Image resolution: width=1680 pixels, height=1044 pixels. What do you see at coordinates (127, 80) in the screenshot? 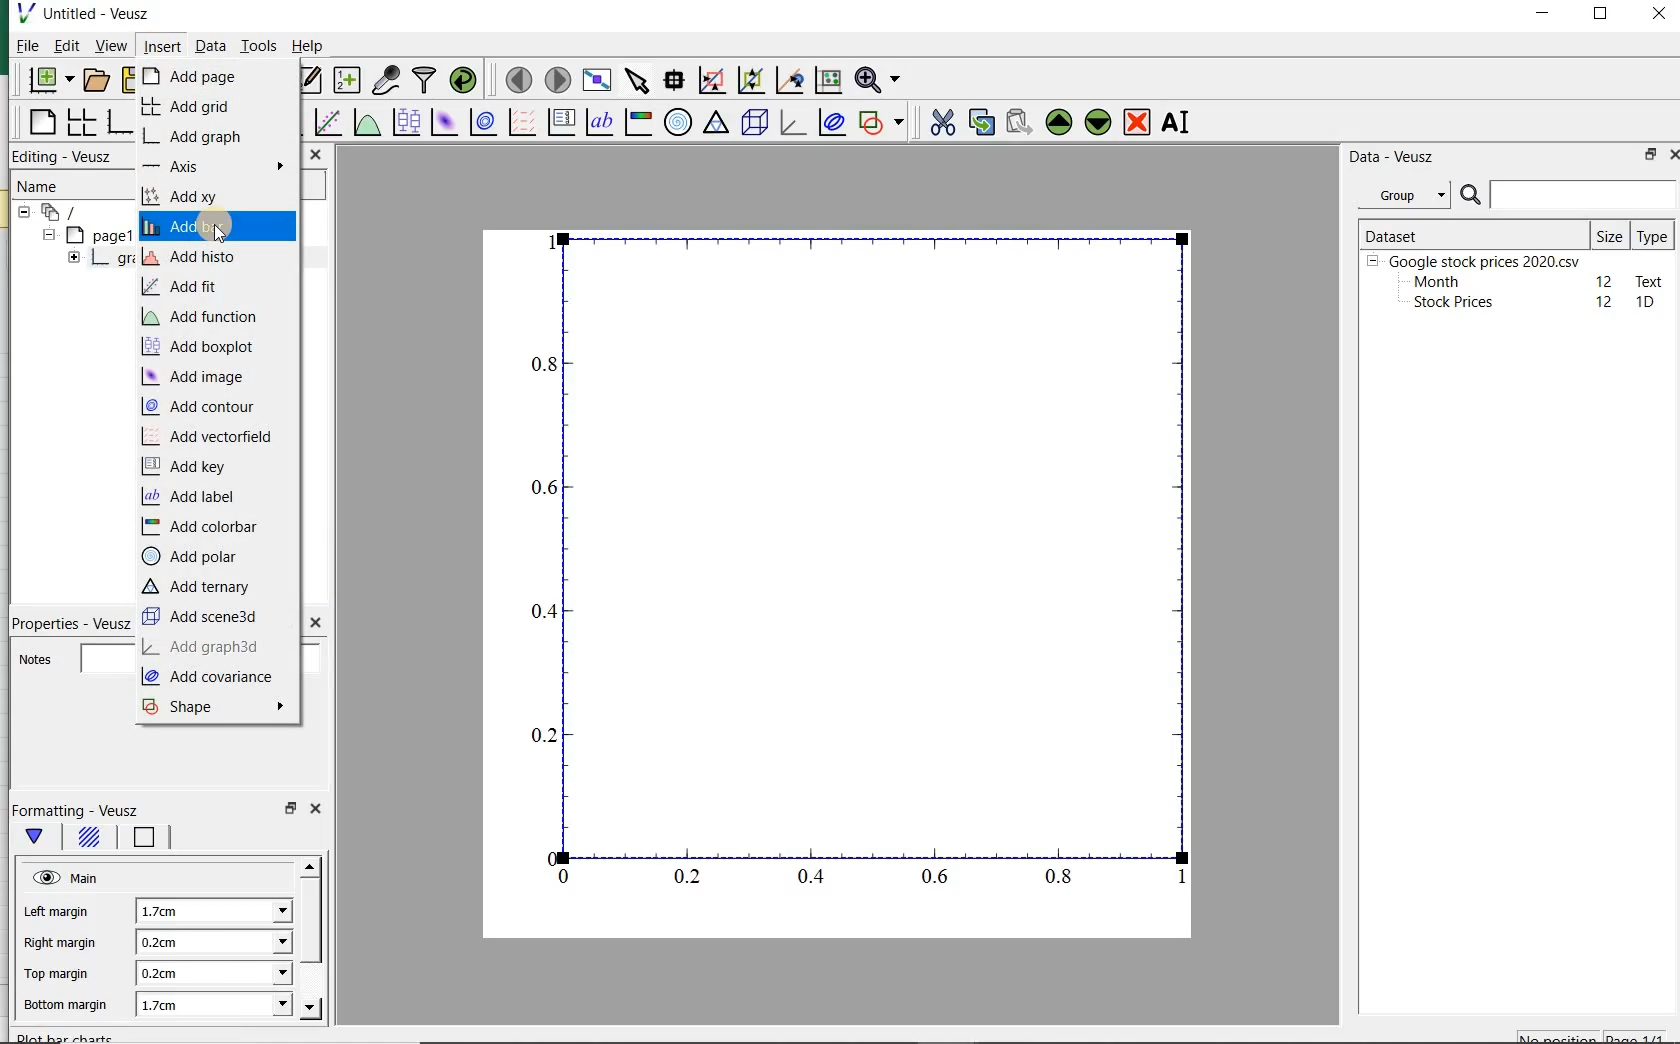
I see `save the document` at bounding box center [127, 80].